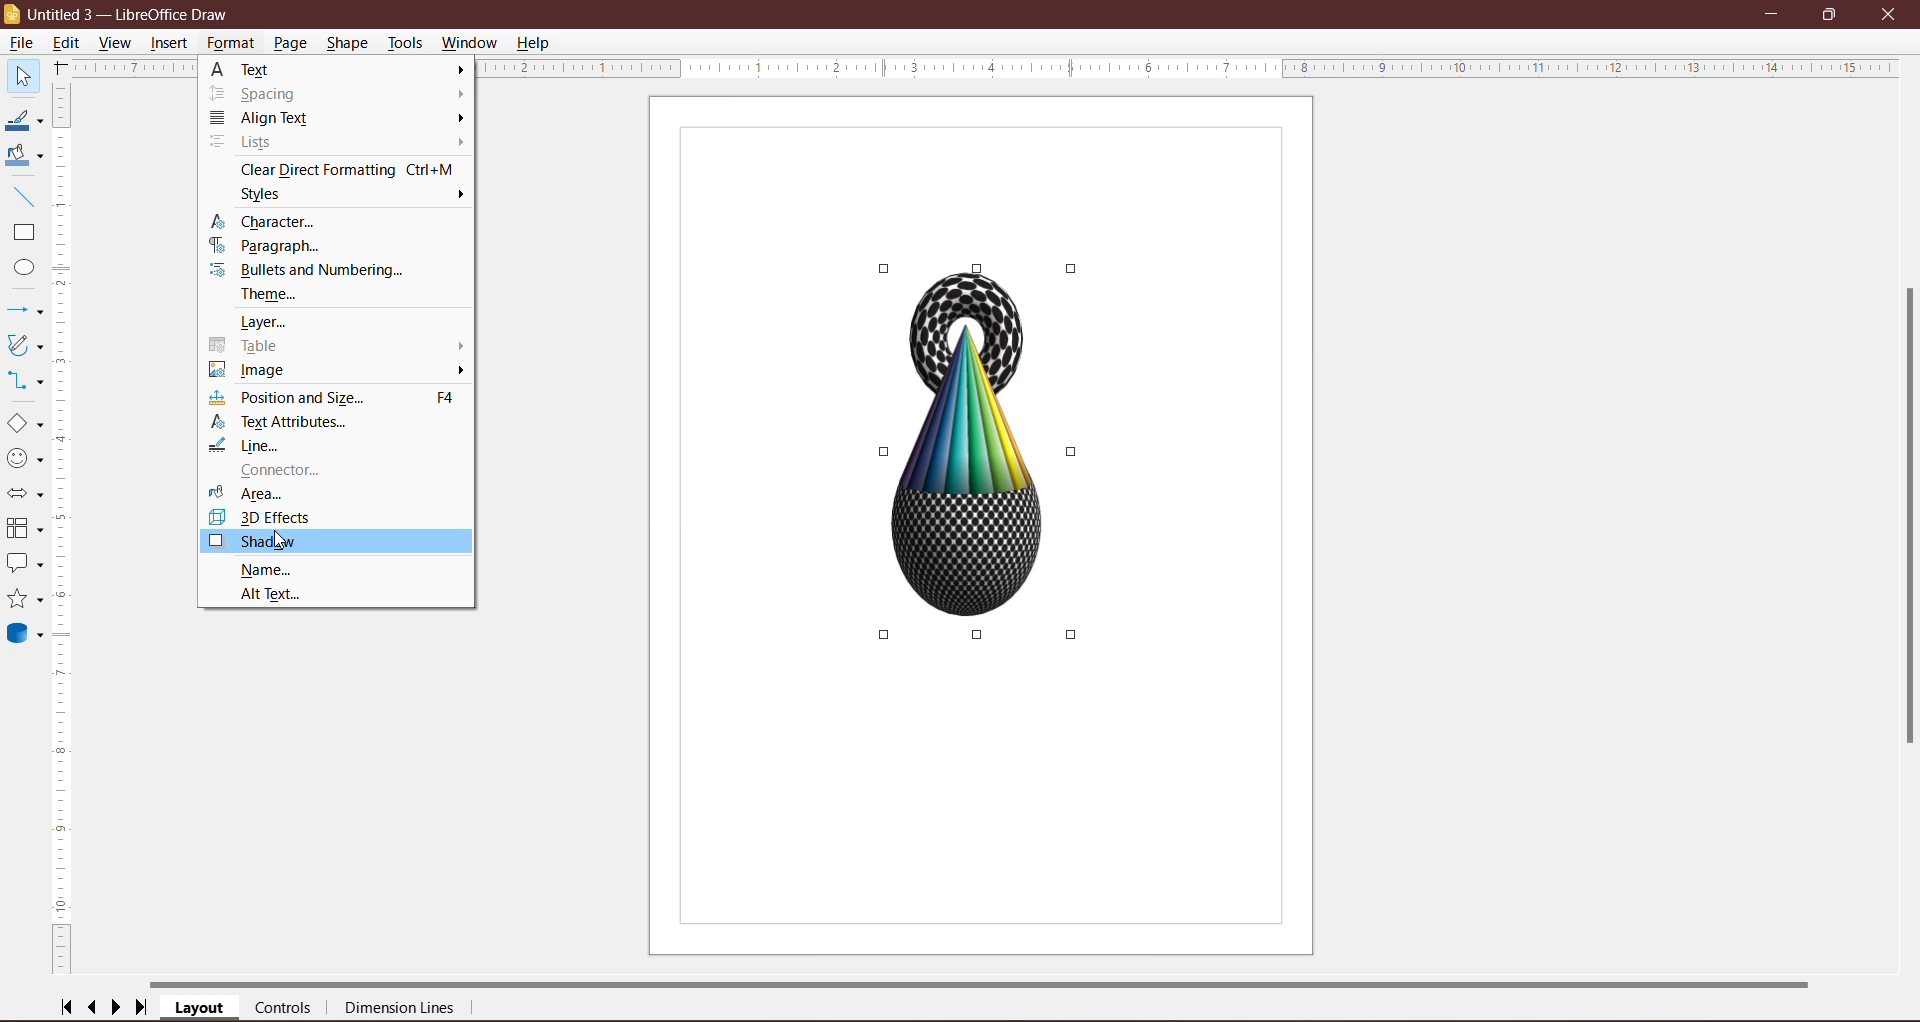 Image resolution: width=1920 pixels, height=1022 pixels. I want to click on Text, so click(265, 68).